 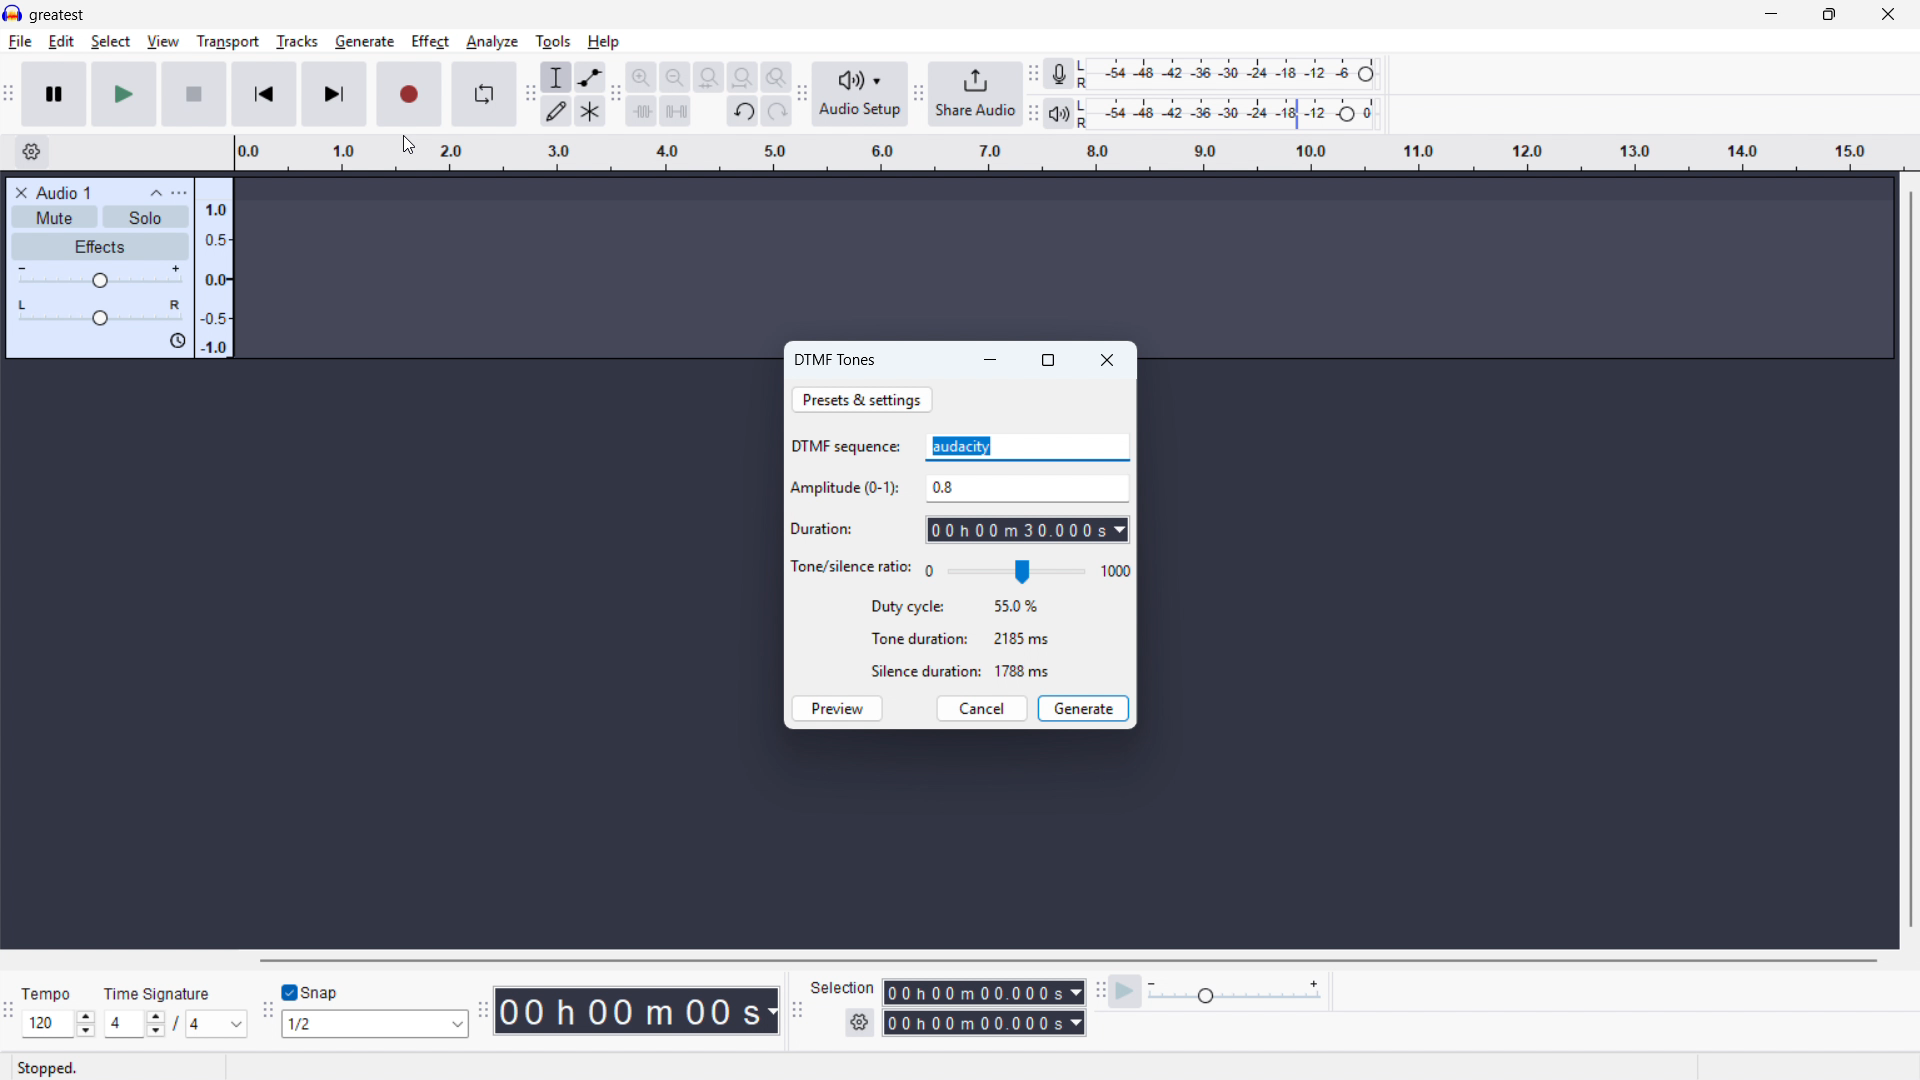 I want to click on silence duration: 1788 ms, so click(x=959, y=671).